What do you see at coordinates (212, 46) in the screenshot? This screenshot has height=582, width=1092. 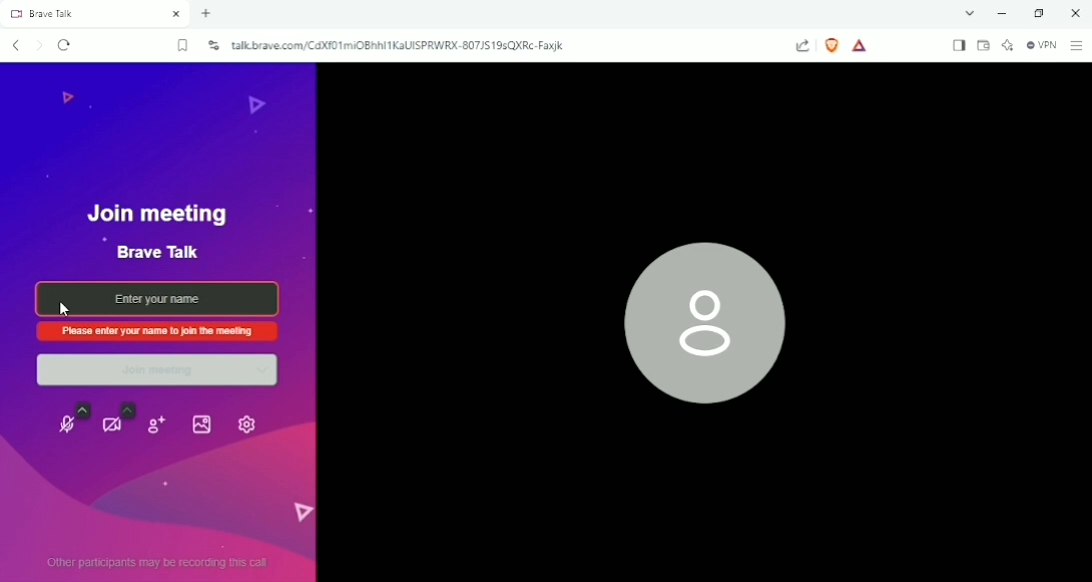 I see `View site information` at bounding box center [212, 46].